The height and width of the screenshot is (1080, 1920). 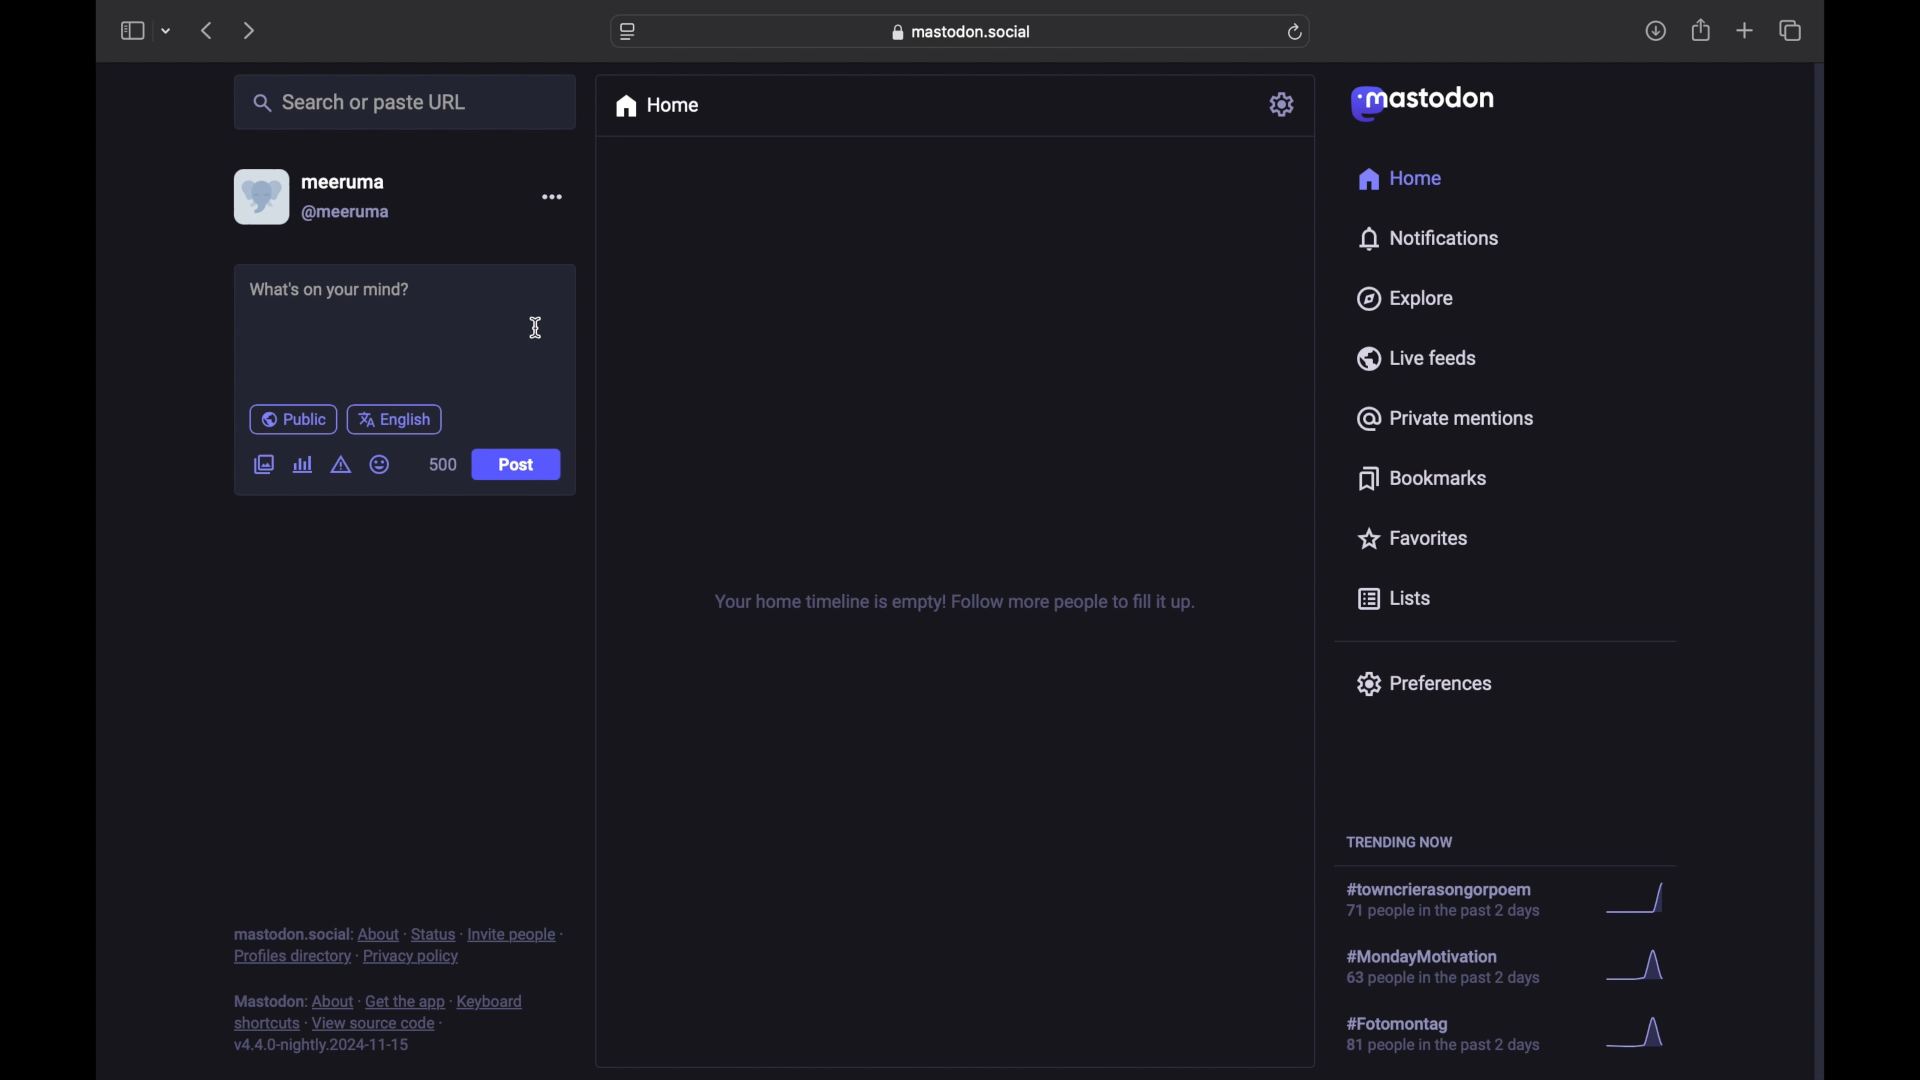 What do you see at coordinates (1399, 842) in the screenshot?
I see `trending now` at bounding box center [1399, 842].